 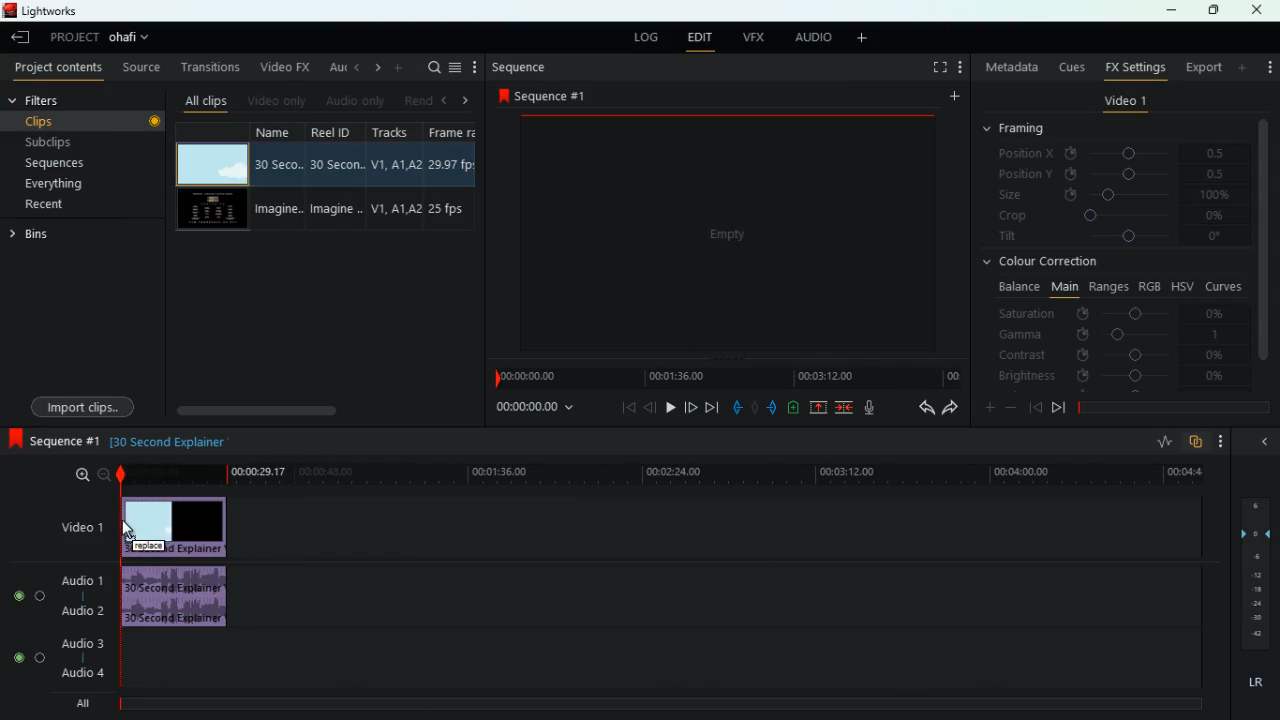 What do you see at coordinates (210, 211) in the screenshot?
I see `video` at bounding box center [210, 211].